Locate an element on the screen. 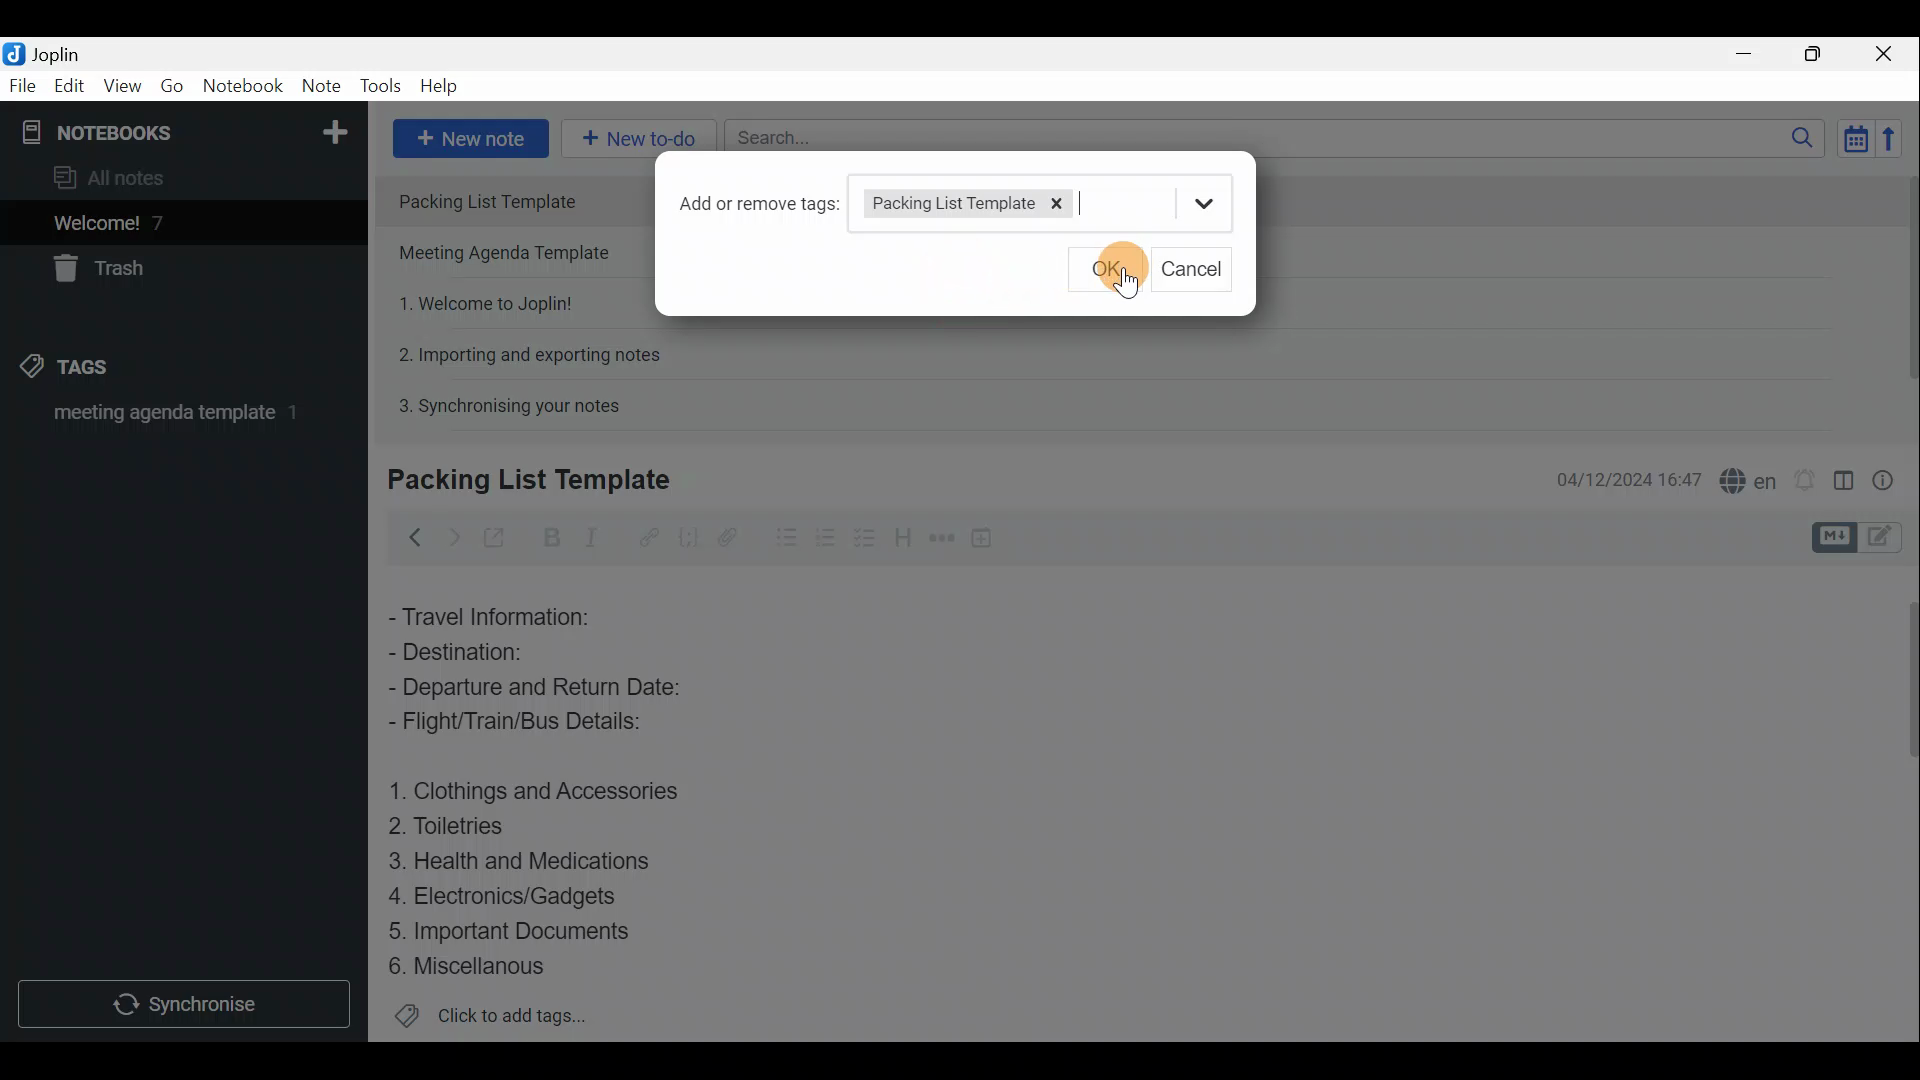 Image resolution: width=1920 pixels, height=1080 pixels. Important Documents is located at coordinates (514, 930).